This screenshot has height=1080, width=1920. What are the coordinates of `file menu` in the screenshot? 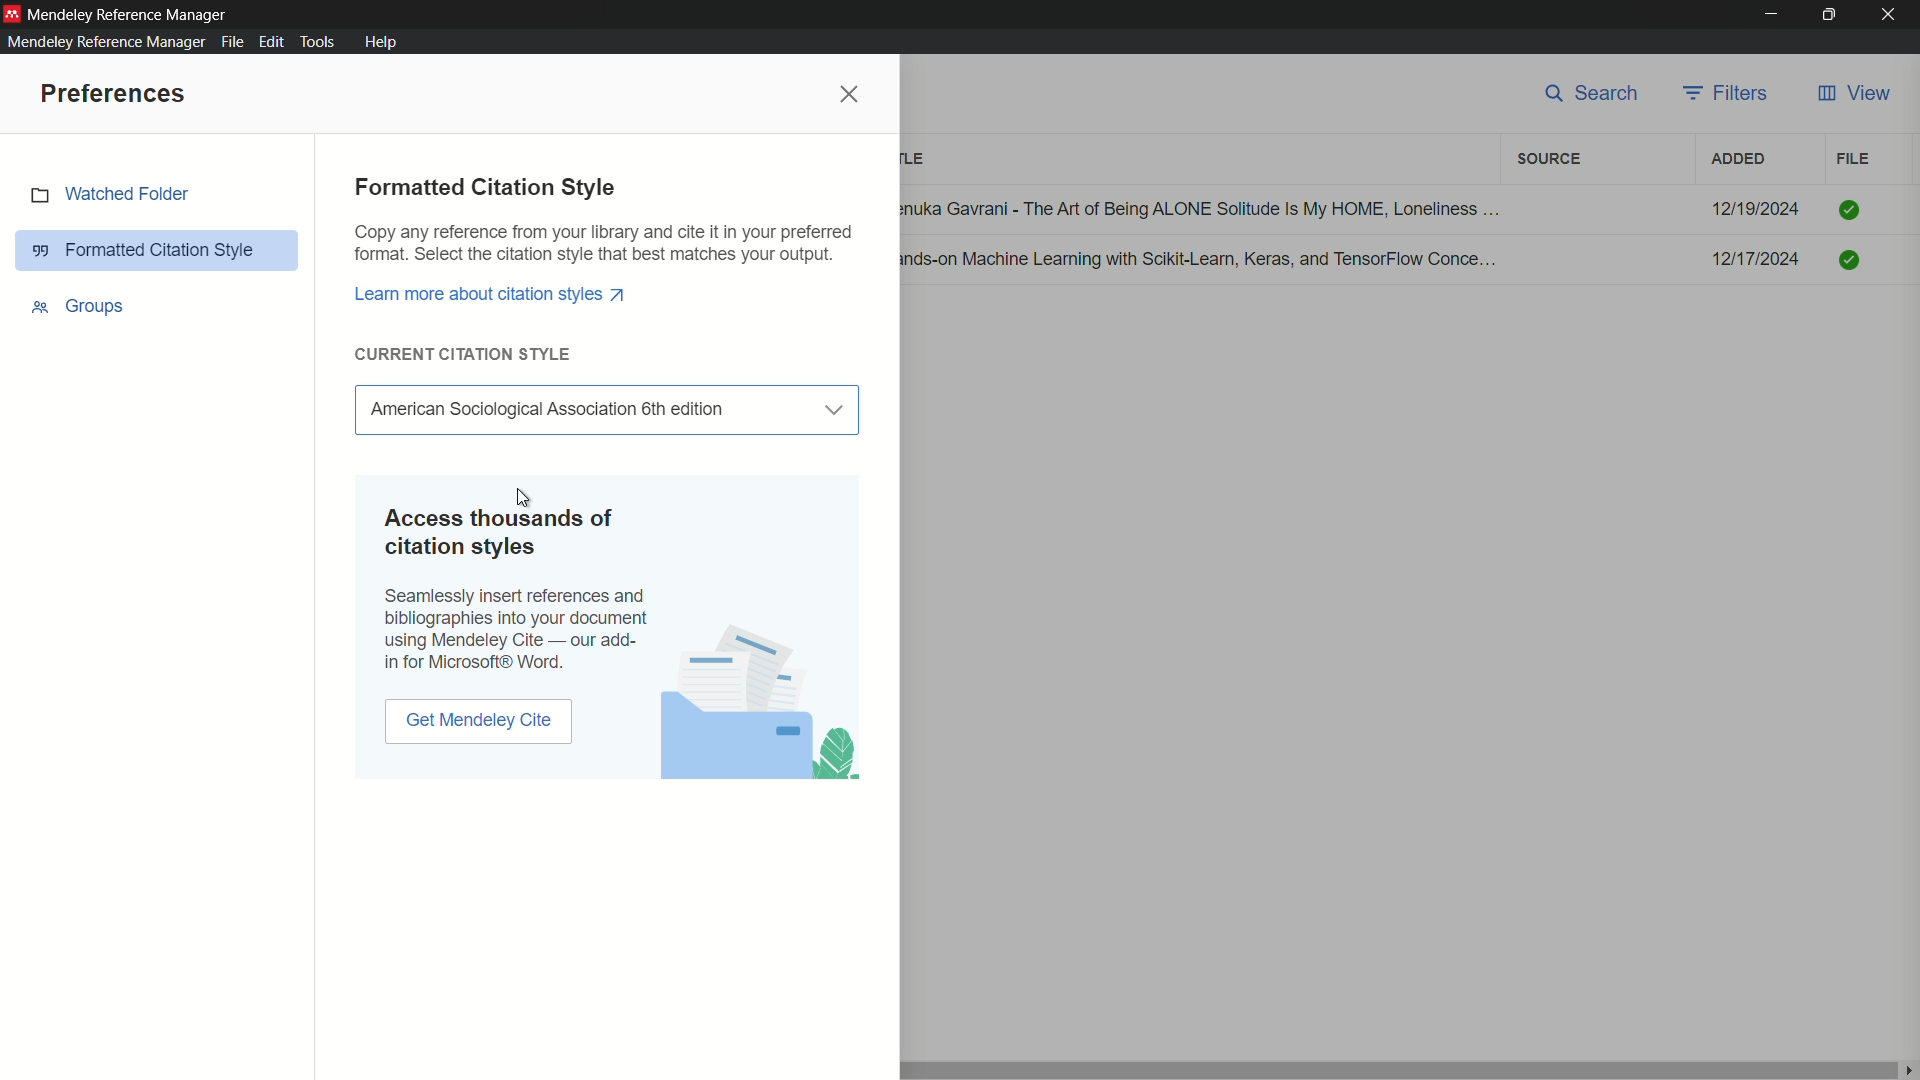 It's located at (233, 43).